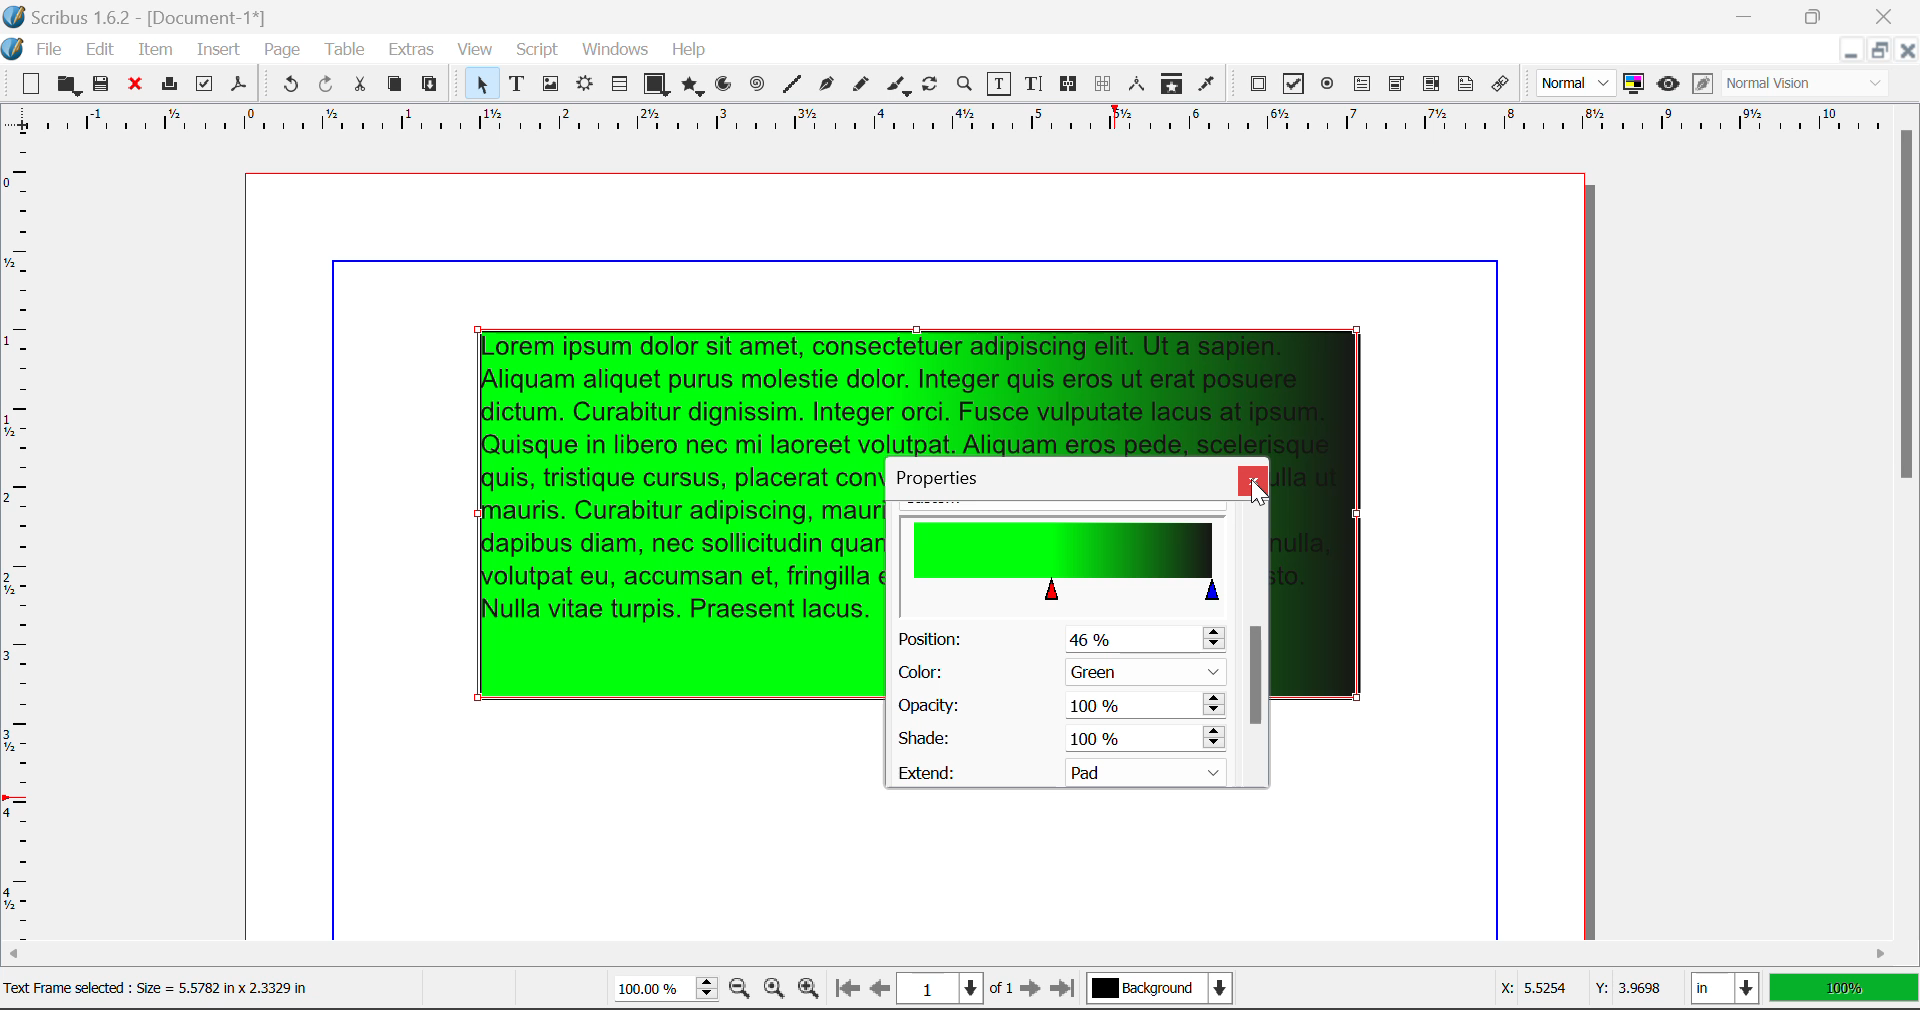  What do you see at coordinates (1060, 706) in the screenshot?
I see `Opacity` at bounding box center [1060, 706].